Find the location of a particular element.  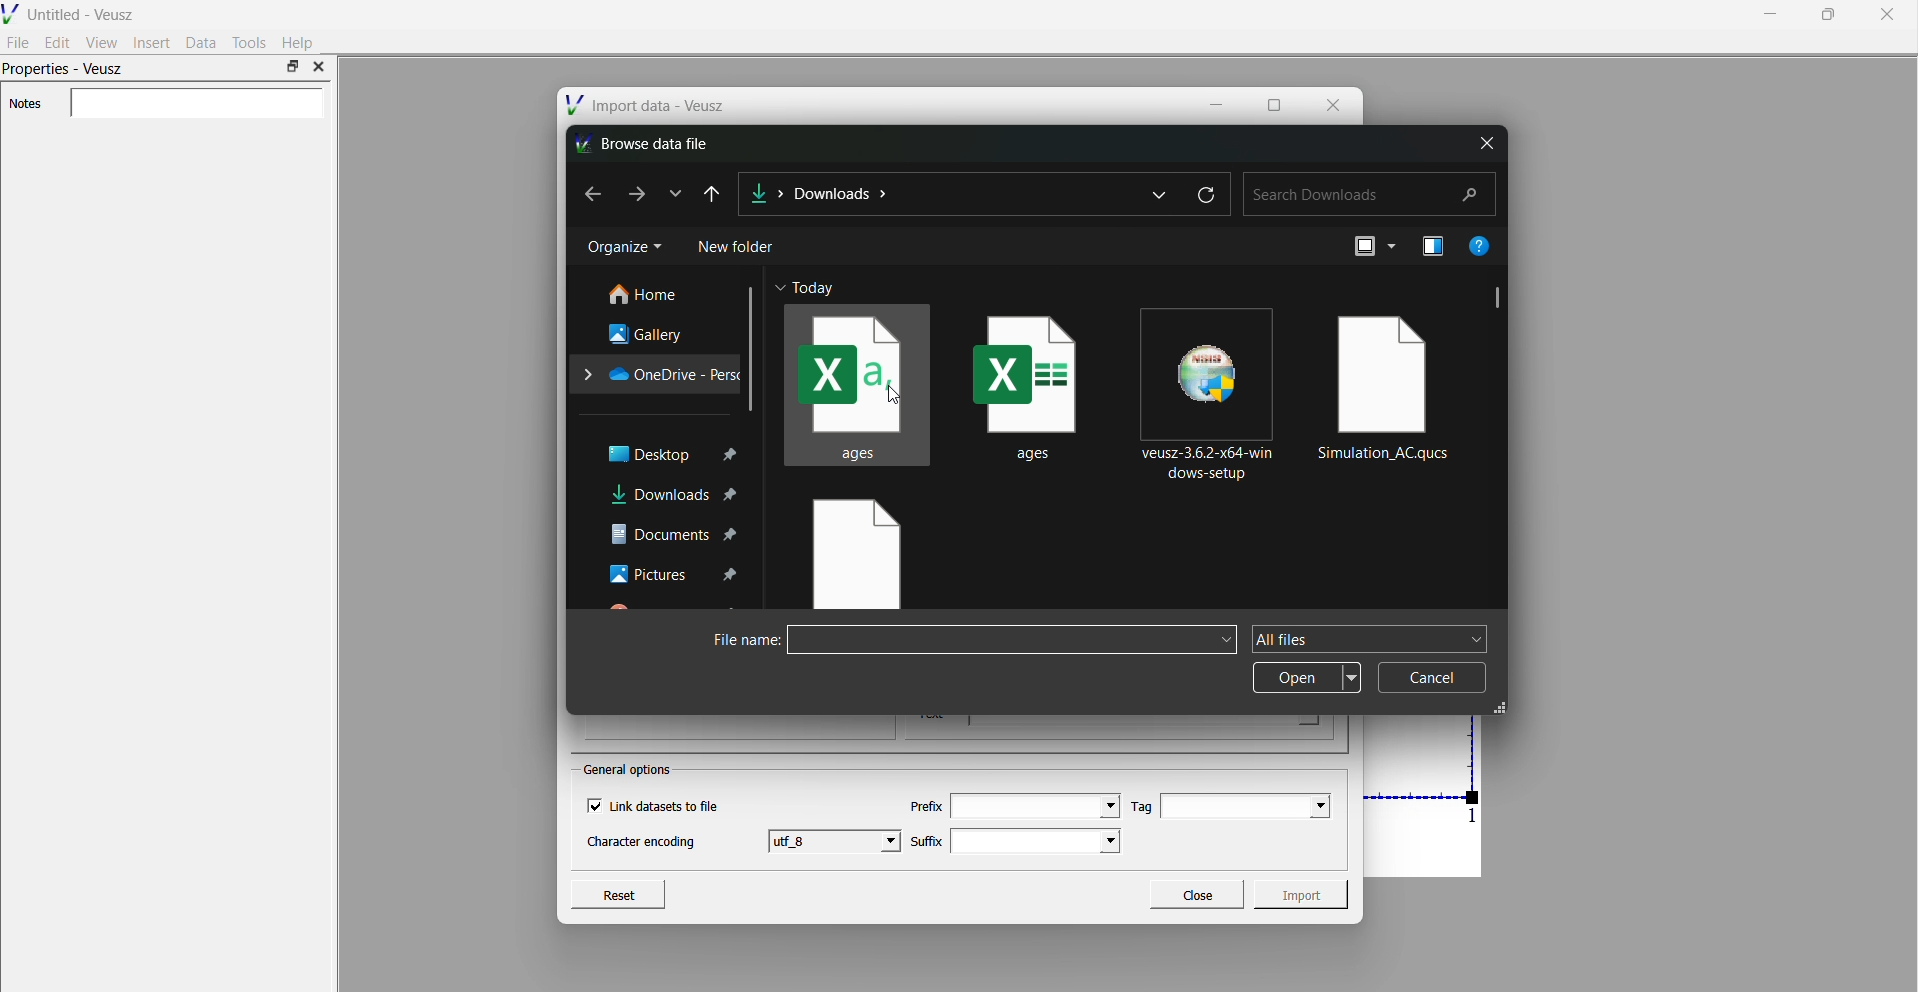

Downloads is located at coordinates (673, 496).